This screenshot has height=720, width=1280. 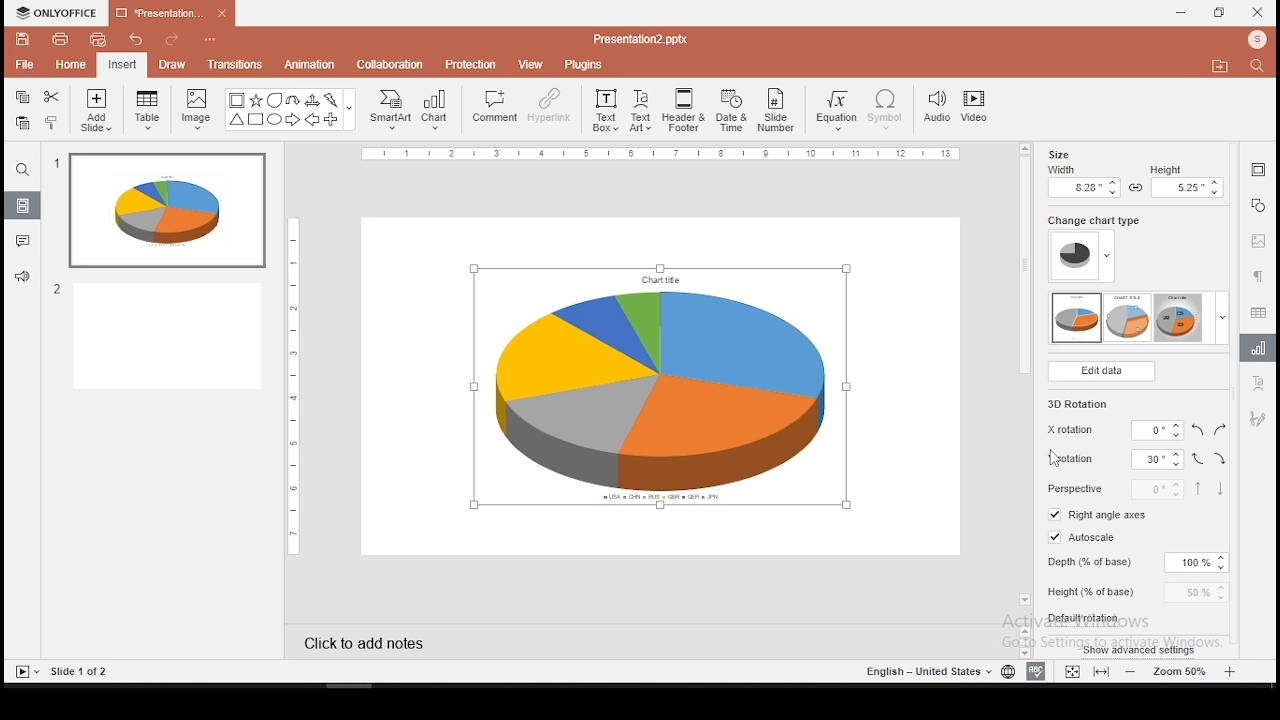 What do you see at coordinates (532, 63) in the screenshot?
I see `view` at bounding box center [532, 63].